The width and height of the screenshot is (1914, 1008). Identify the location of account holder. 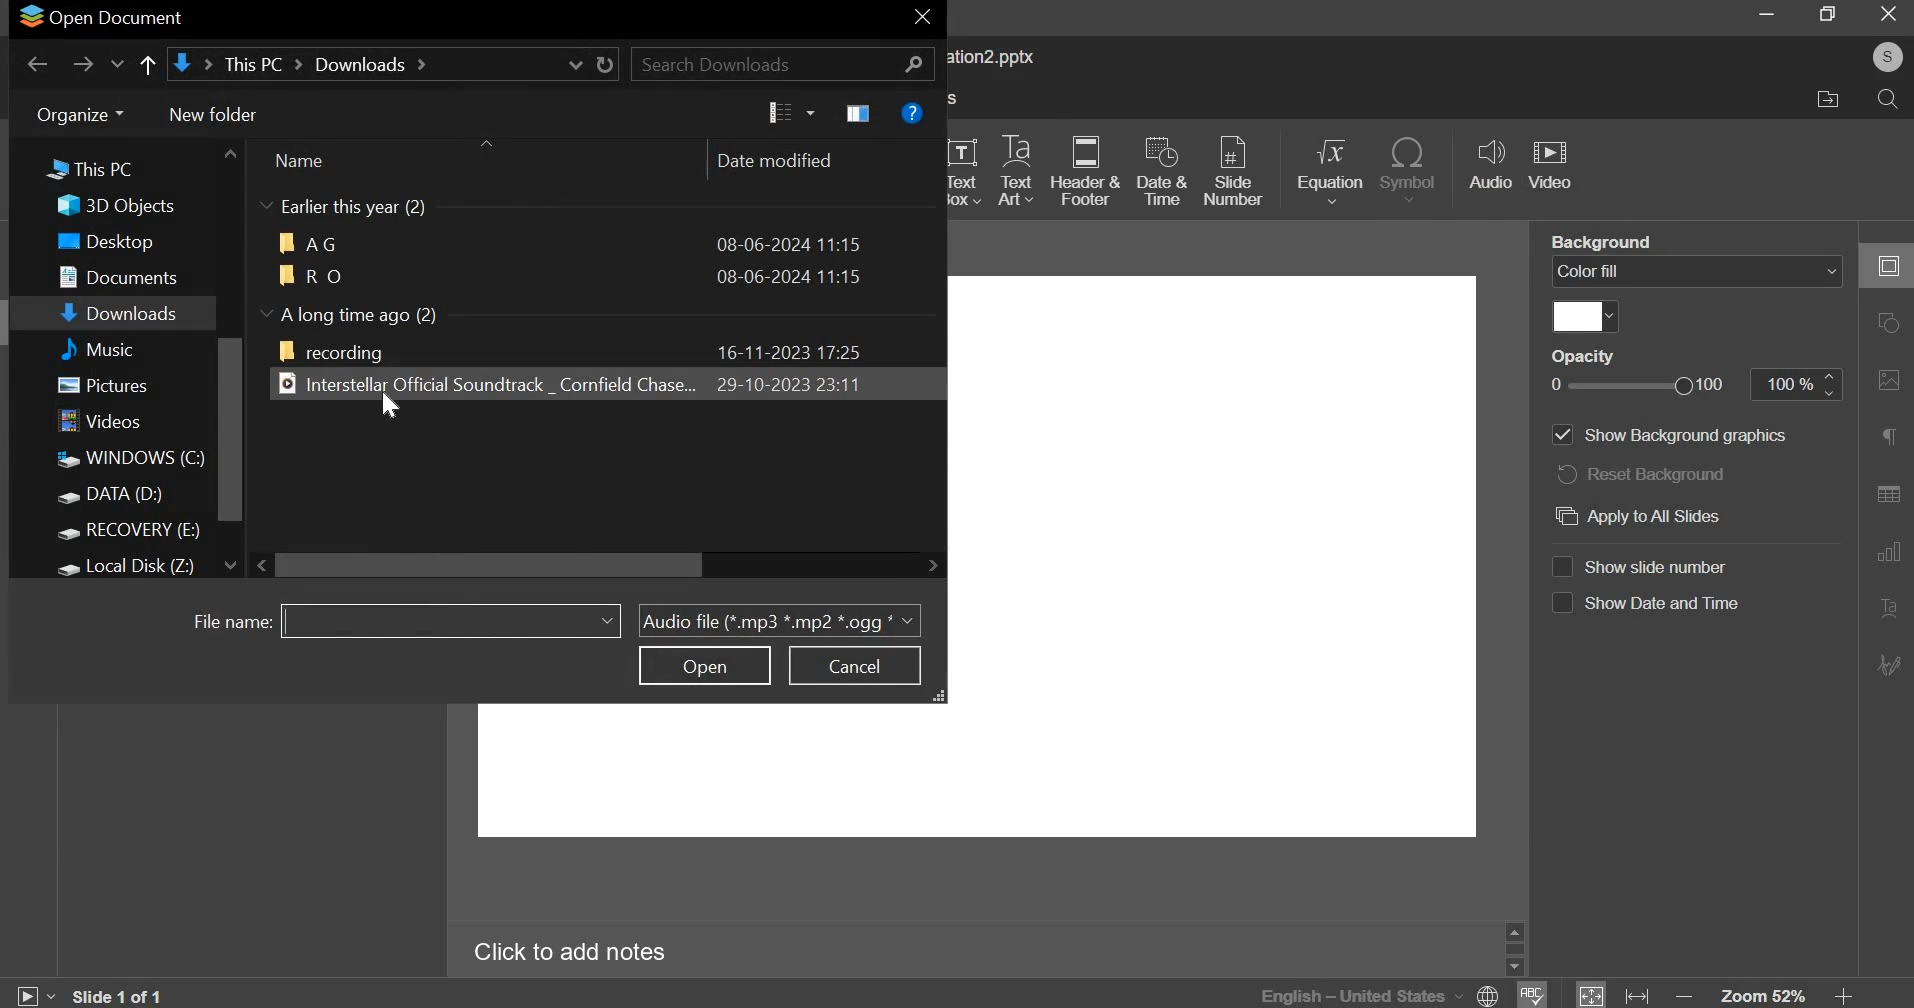
(1887, 57).